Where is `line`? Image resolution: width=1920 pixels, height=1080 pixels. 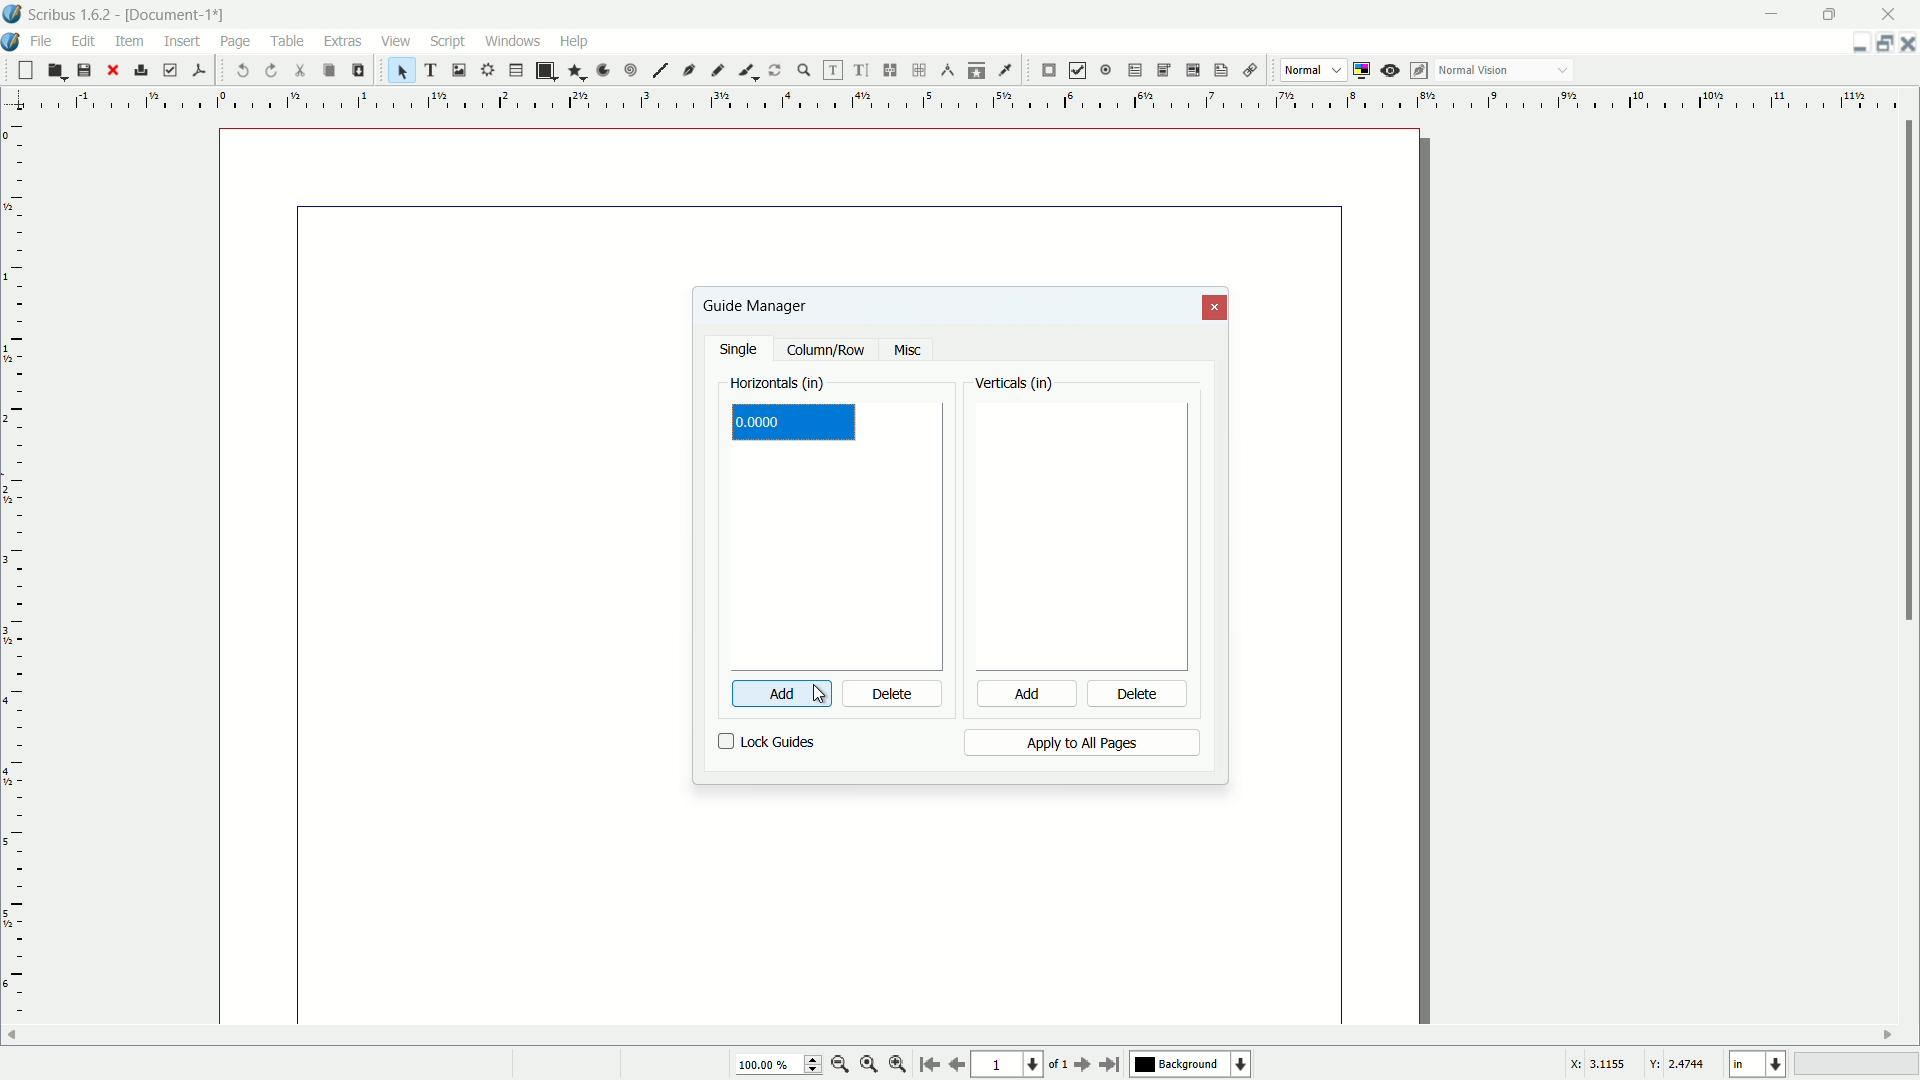 line is located at coordinates (660, 71).